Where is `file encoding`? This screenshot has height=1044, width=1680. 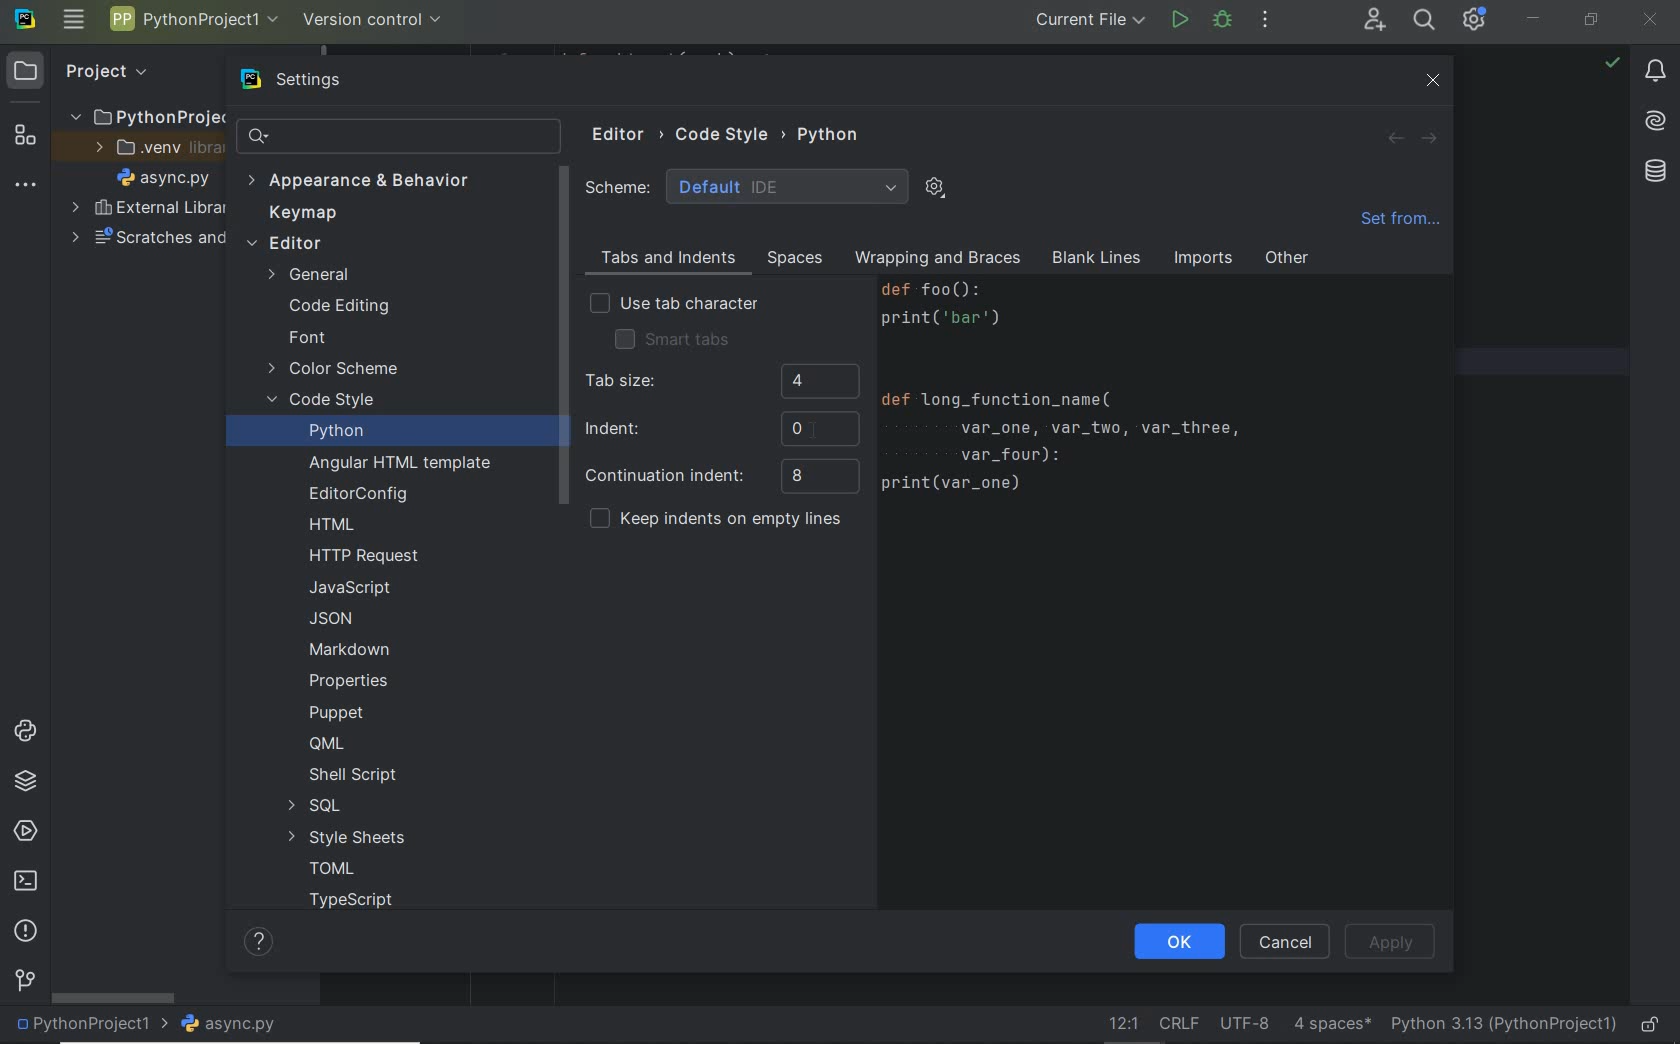 file encoding is located at coordinates (1245, 1022).